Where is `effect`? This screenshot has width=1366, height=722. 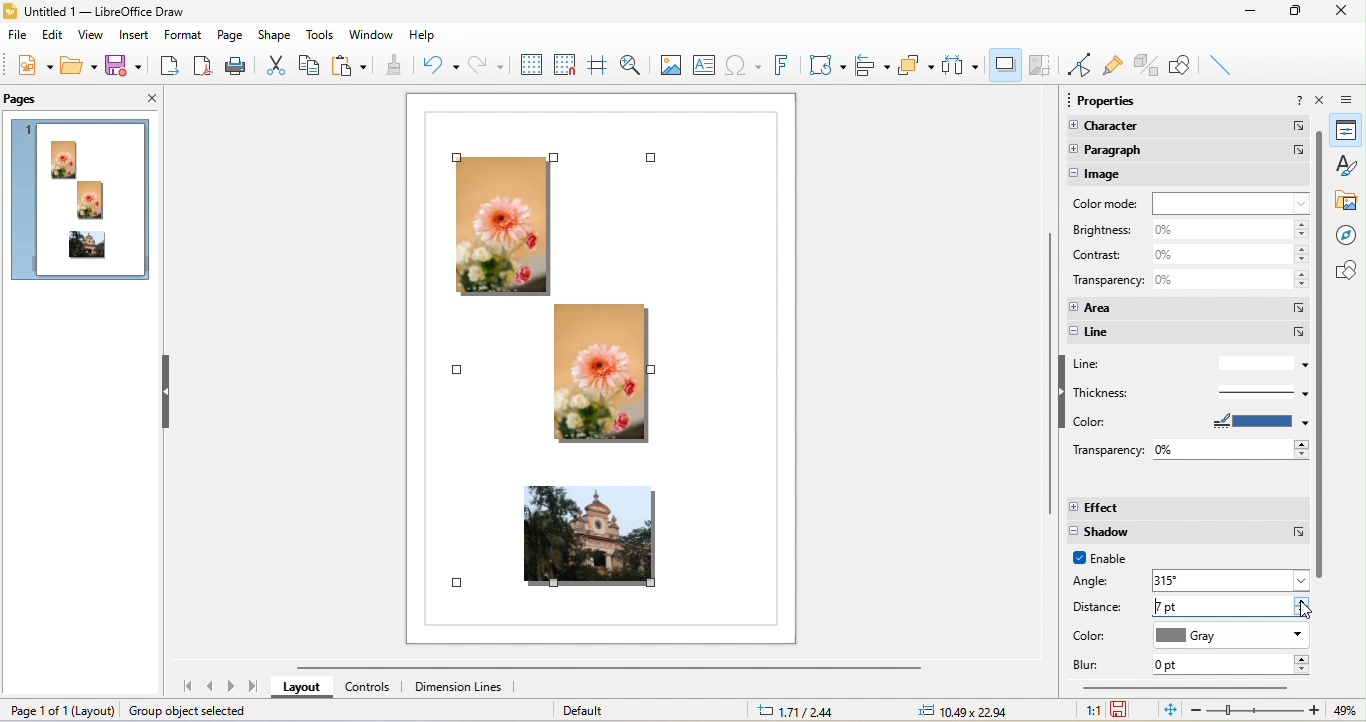 effect is located at coordinates (1188, 508).